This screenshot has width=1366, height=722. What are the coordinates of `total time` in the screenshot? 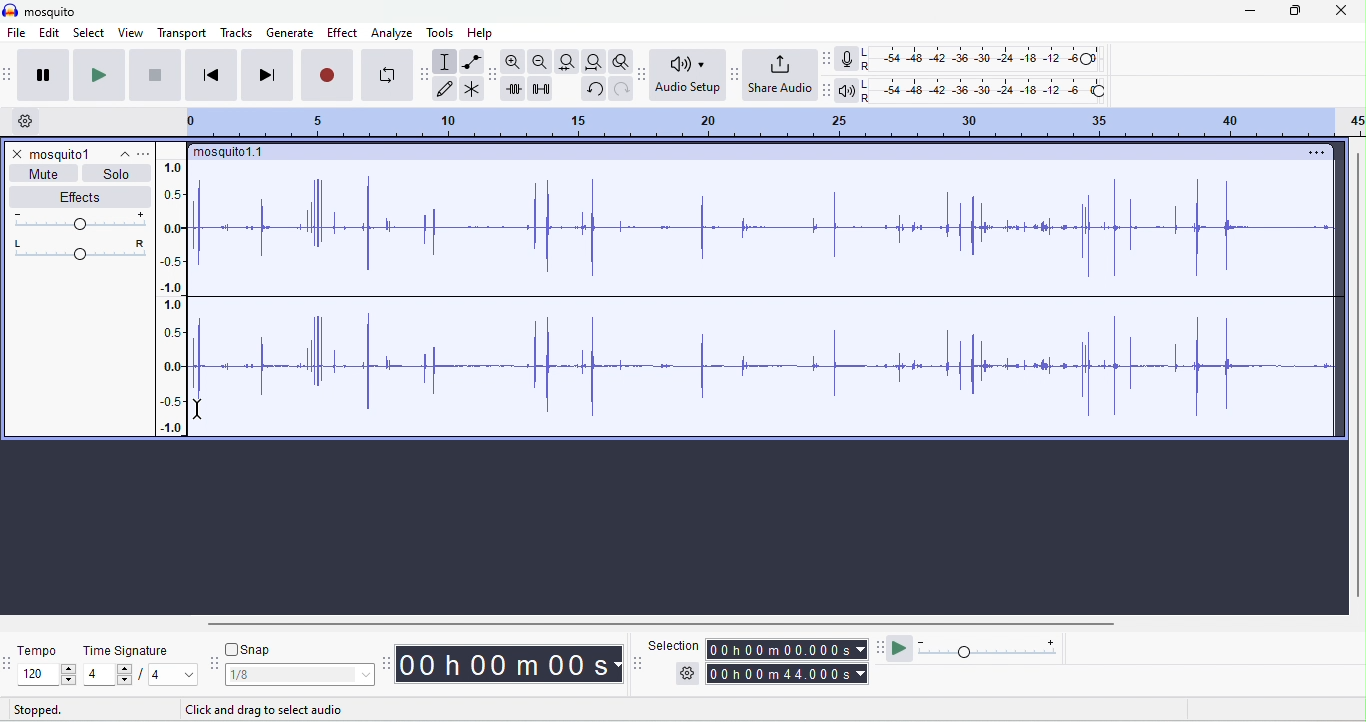 It's located at (789, 675).